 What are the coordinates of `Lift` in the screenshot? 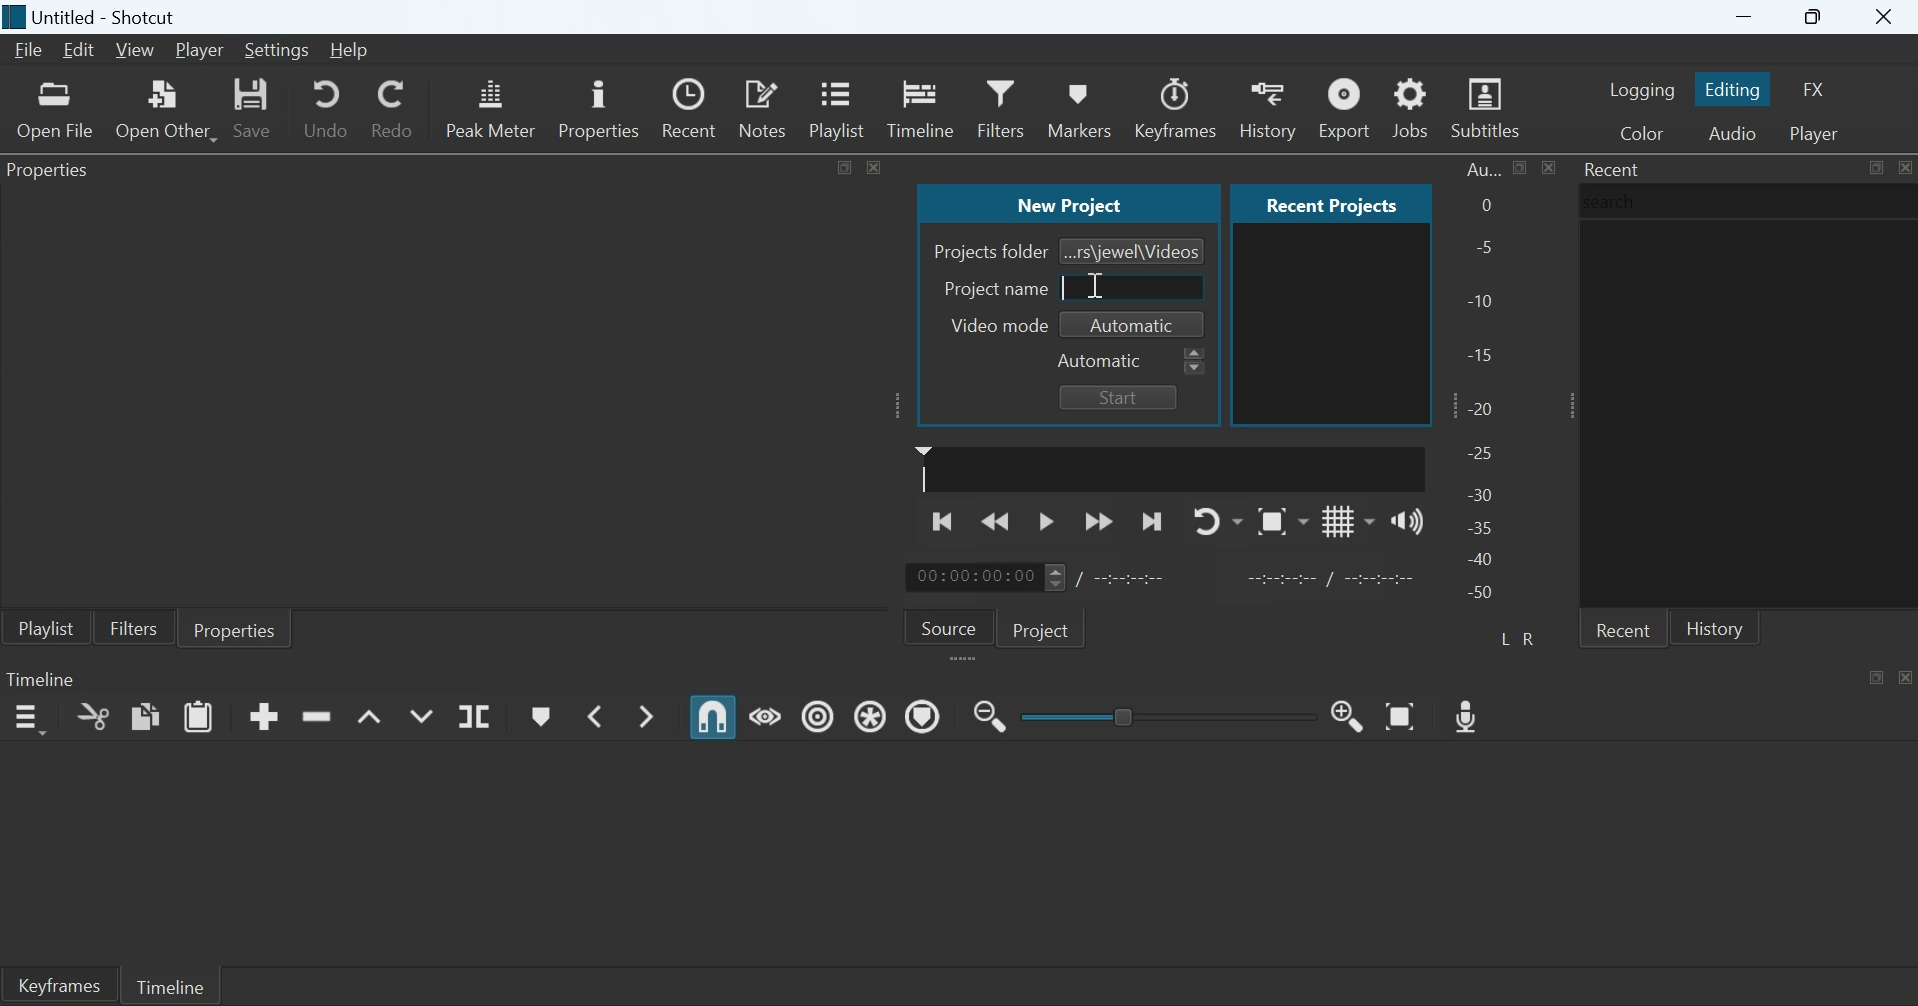 It's located at (370, 718).